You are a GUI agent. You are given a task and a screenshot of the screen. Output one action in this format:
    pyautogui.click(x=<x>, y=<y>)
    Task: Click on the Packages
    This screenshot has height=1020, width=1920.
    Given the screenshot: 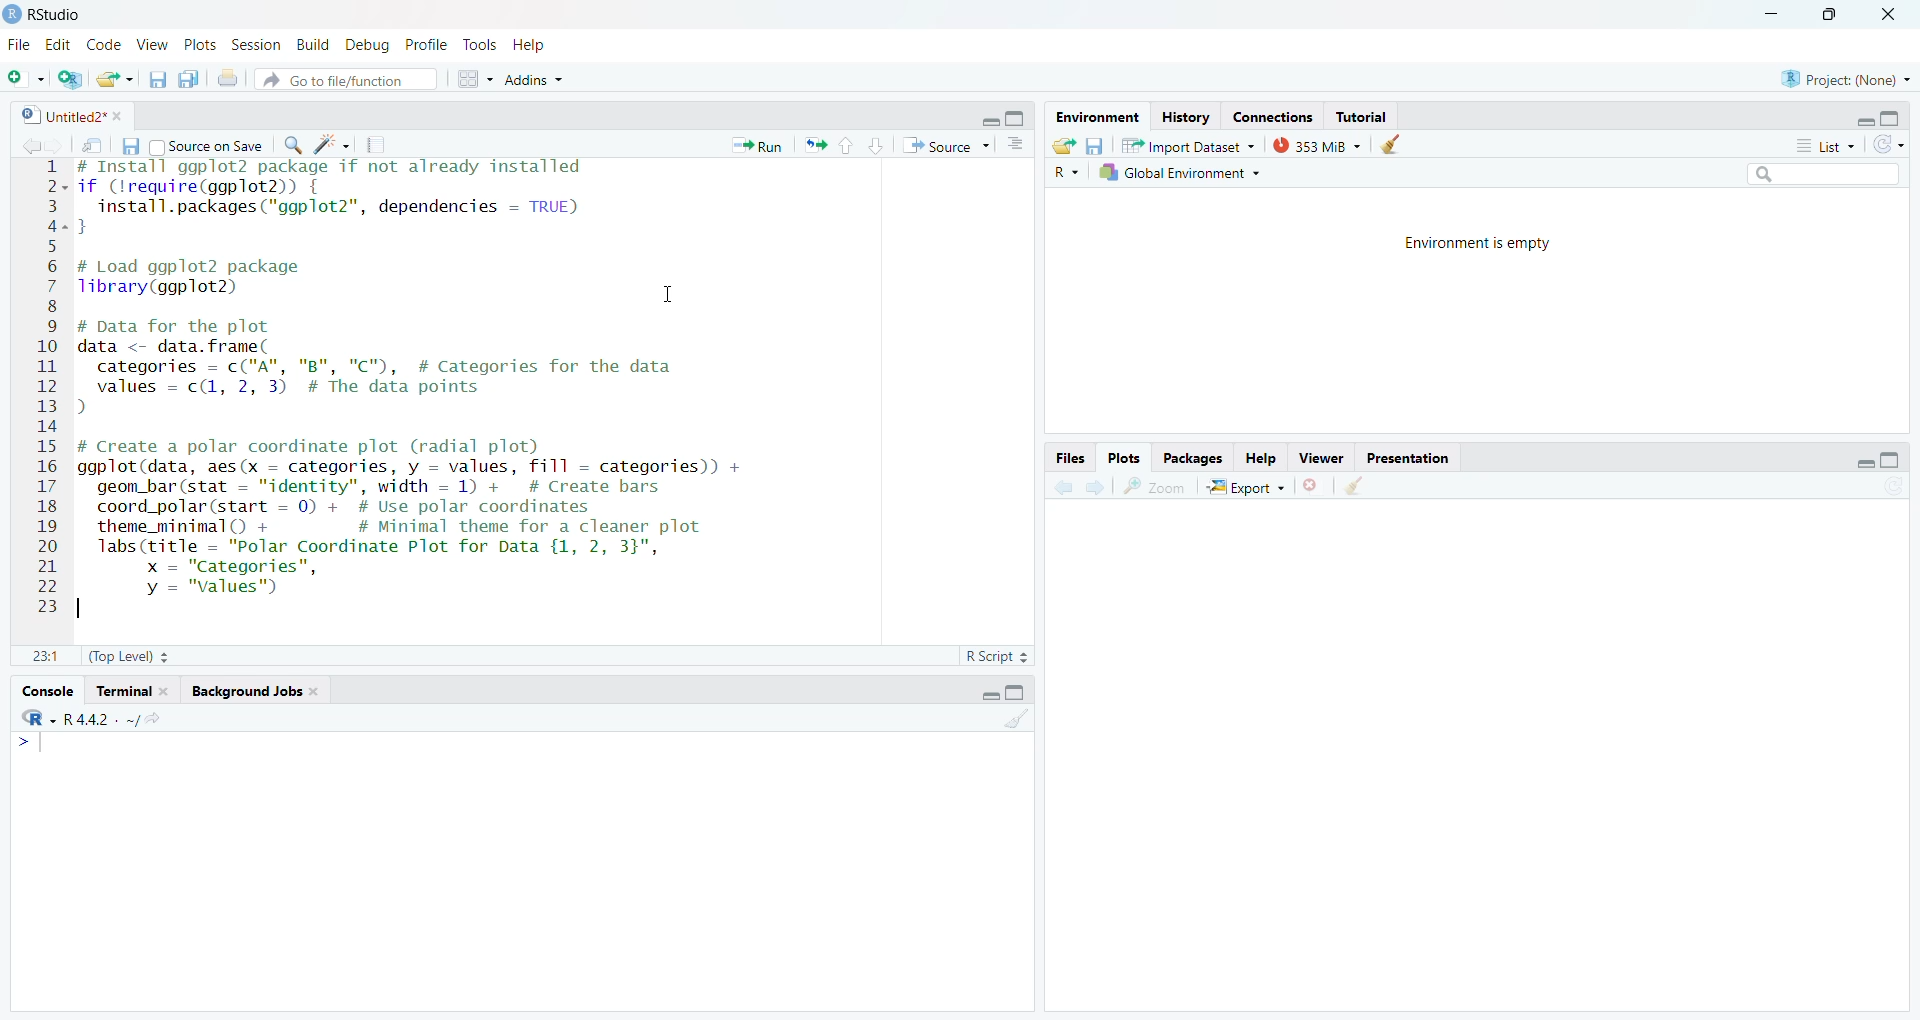 What is the action you would take?
    pyautogui.click(x=1198, y=459)
    